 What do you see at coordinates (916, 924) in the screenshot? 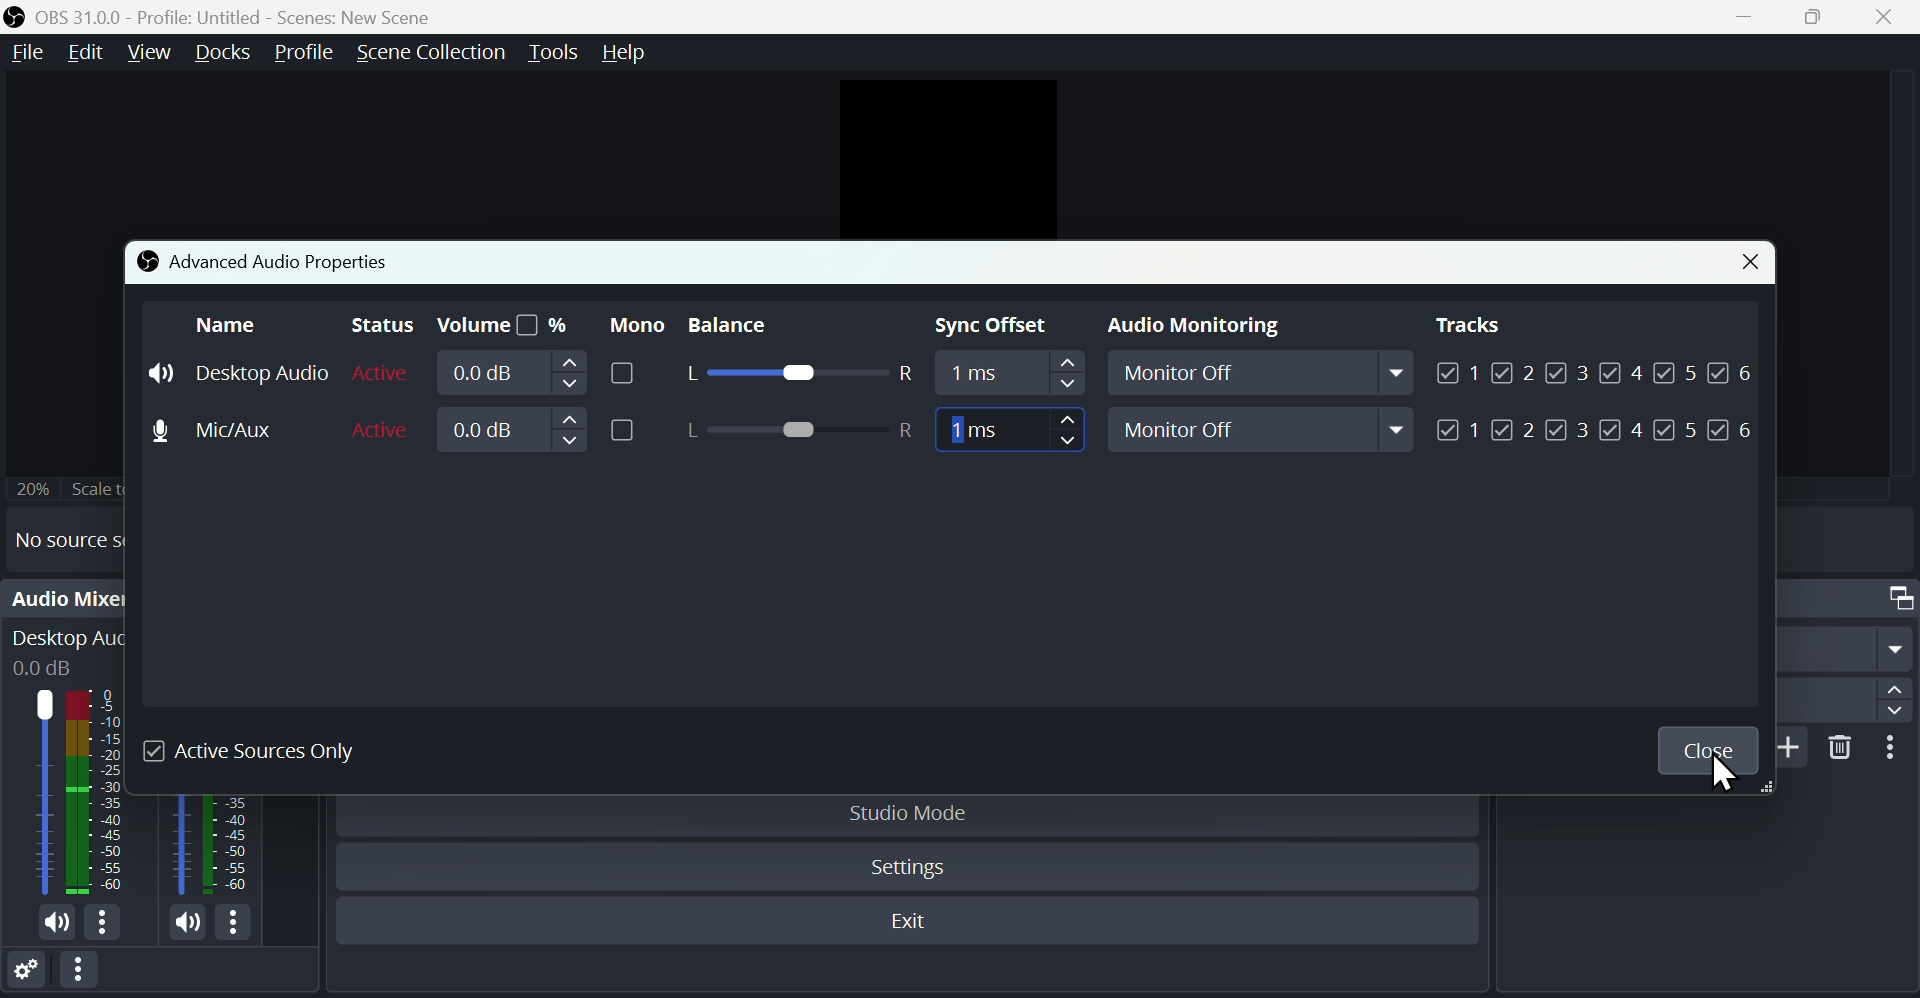
I see `Exit` at bounding box center [916, 924].